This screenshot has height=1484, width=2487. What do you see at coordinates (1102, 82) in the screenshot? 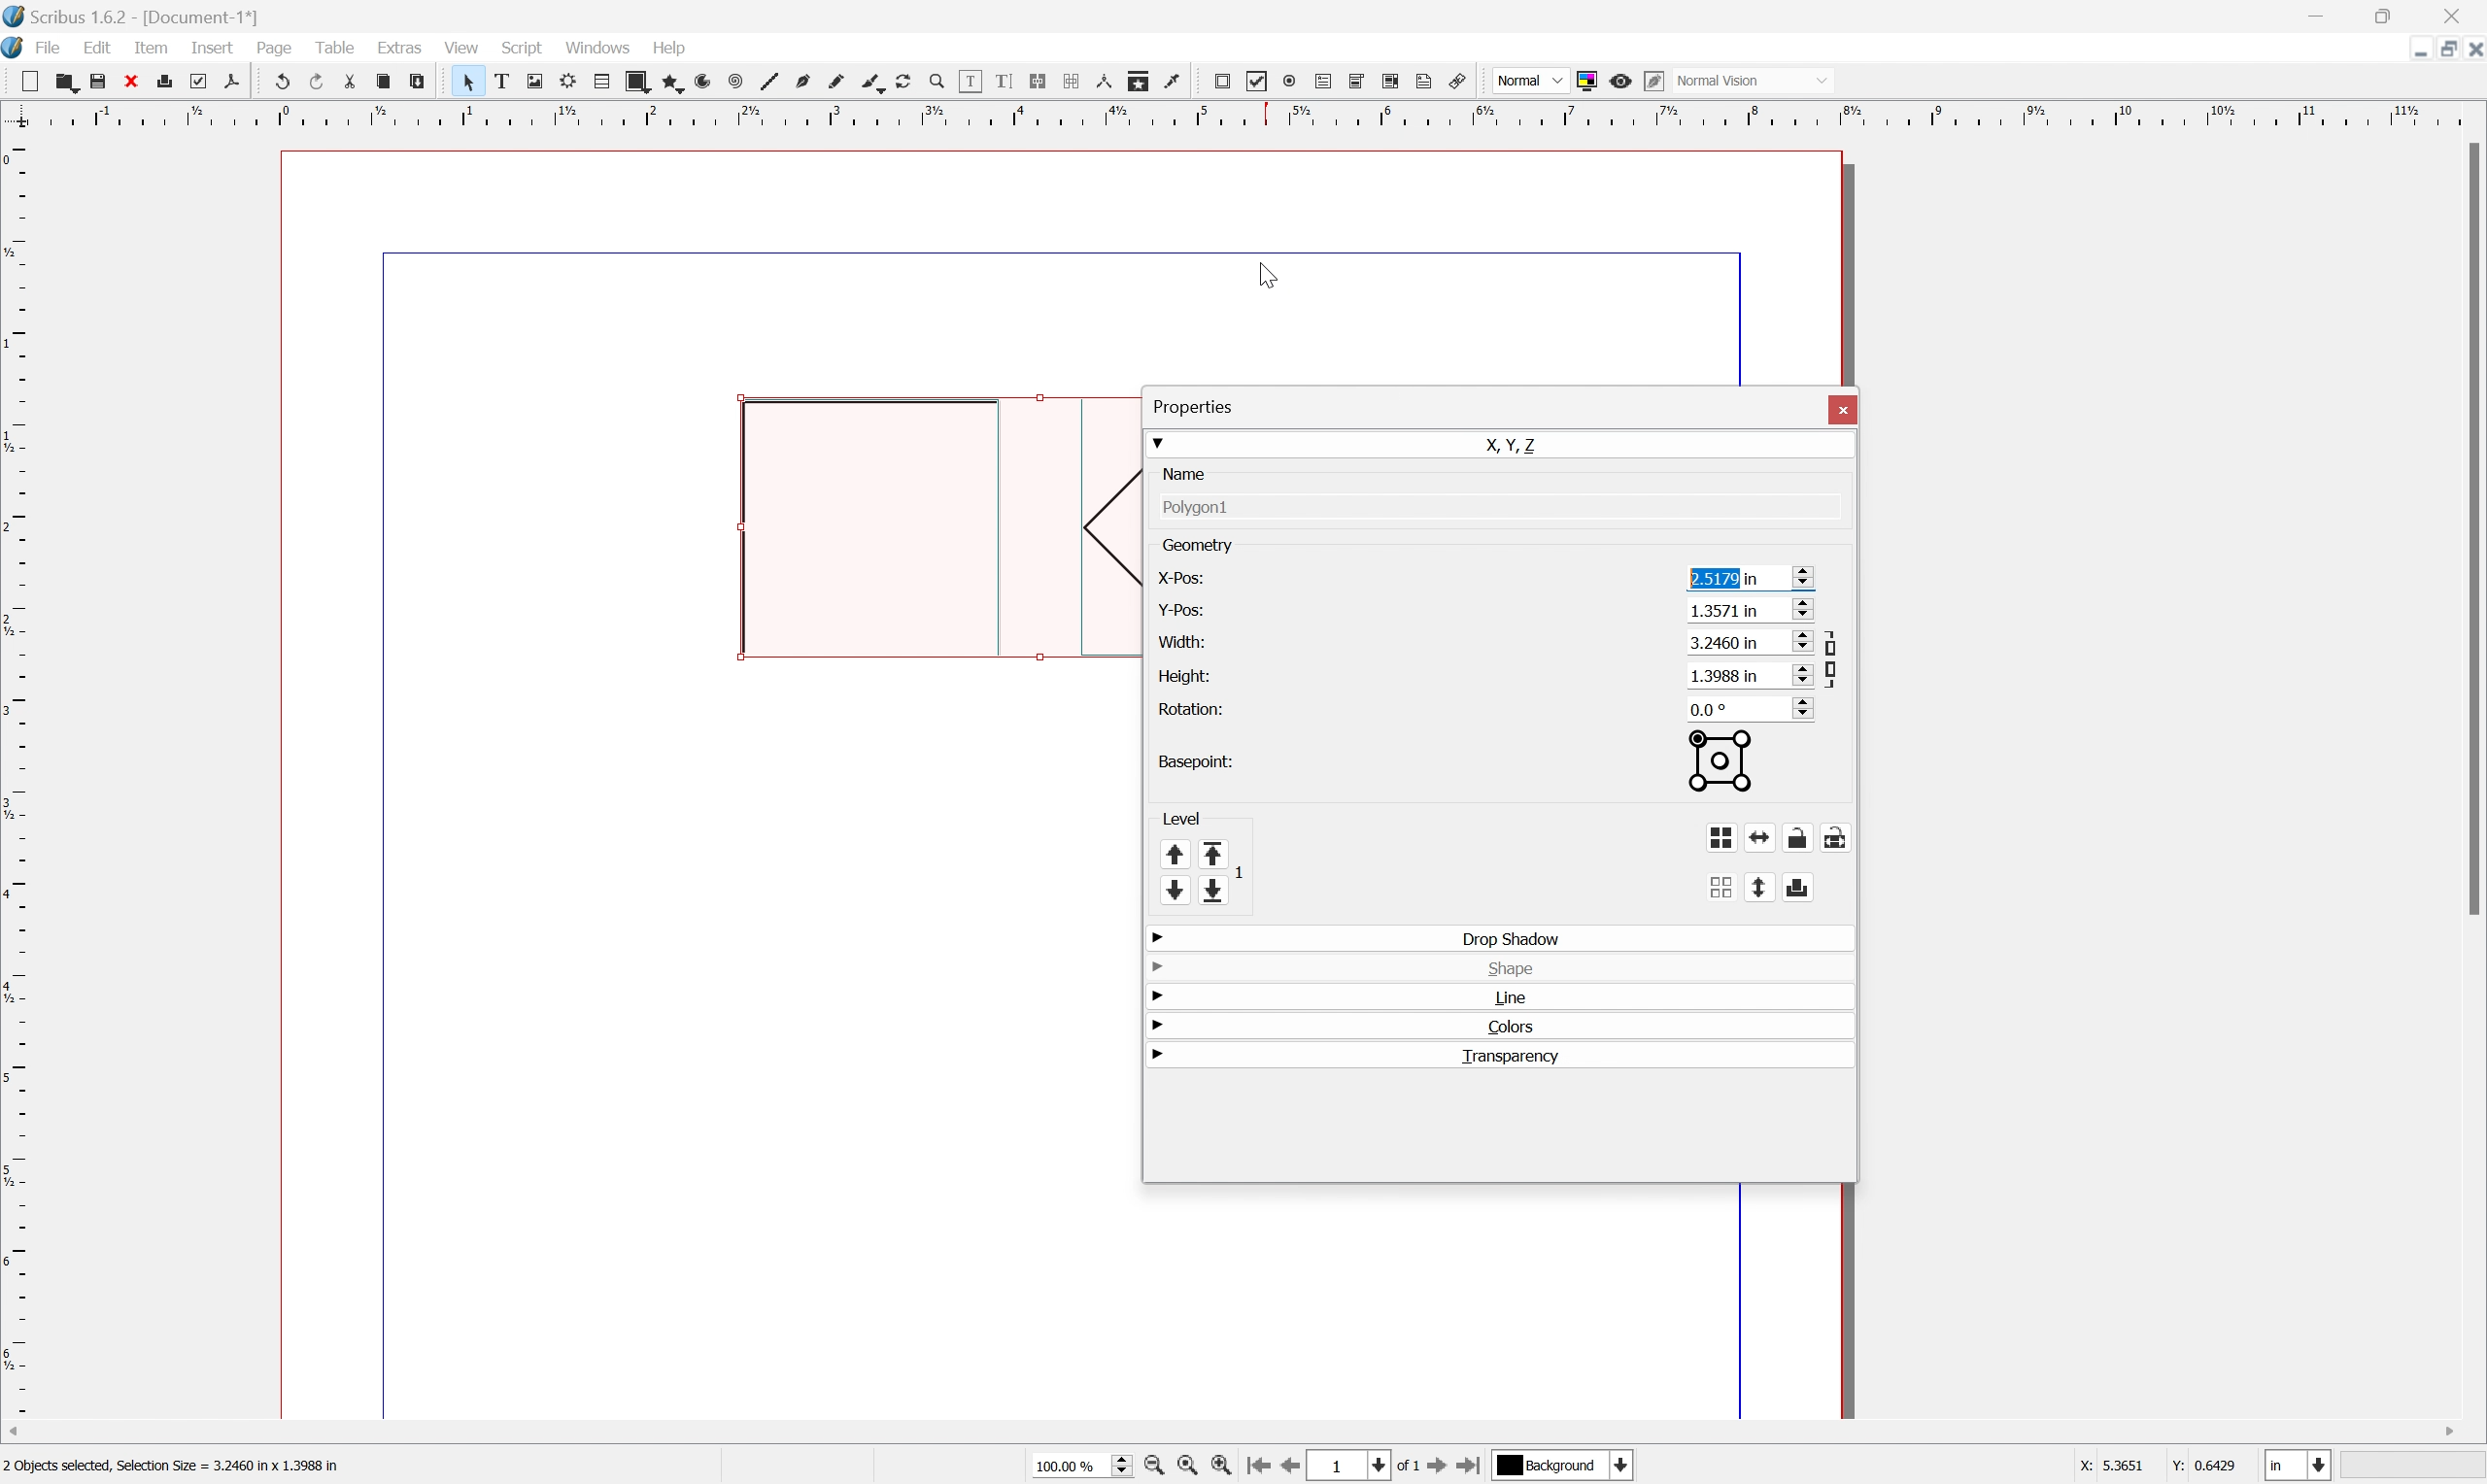
I see `measurements` at bounding box center [1102, 82].